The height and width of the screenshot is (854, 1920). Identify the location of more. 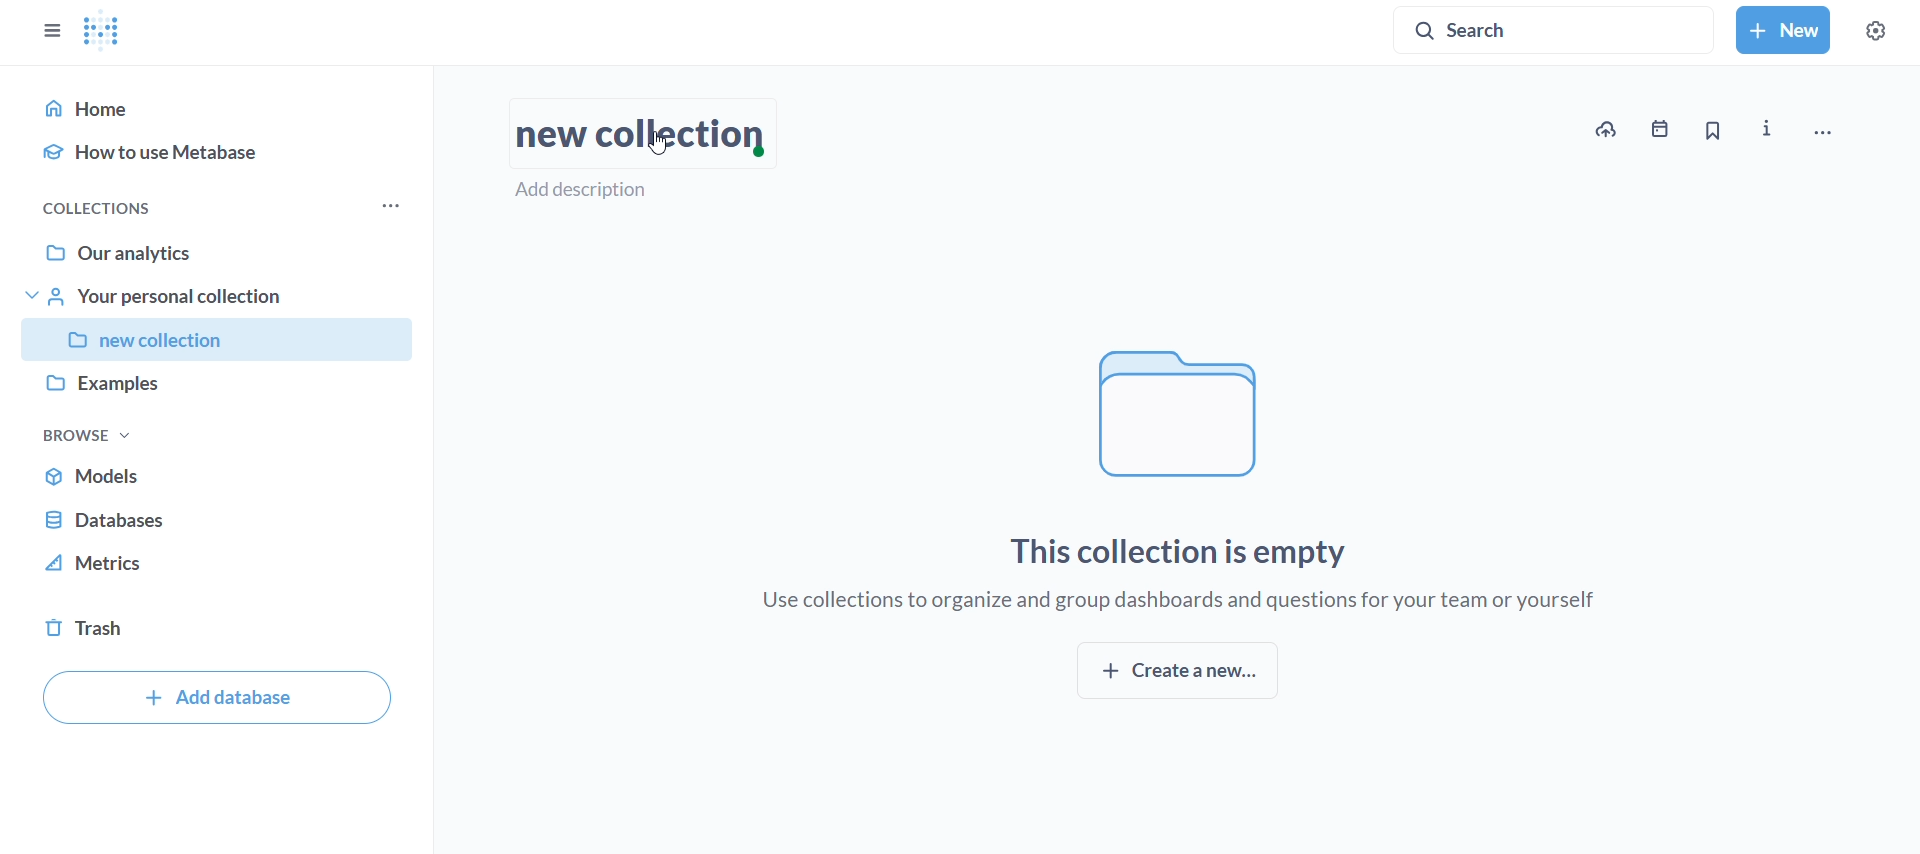
(396, 206).